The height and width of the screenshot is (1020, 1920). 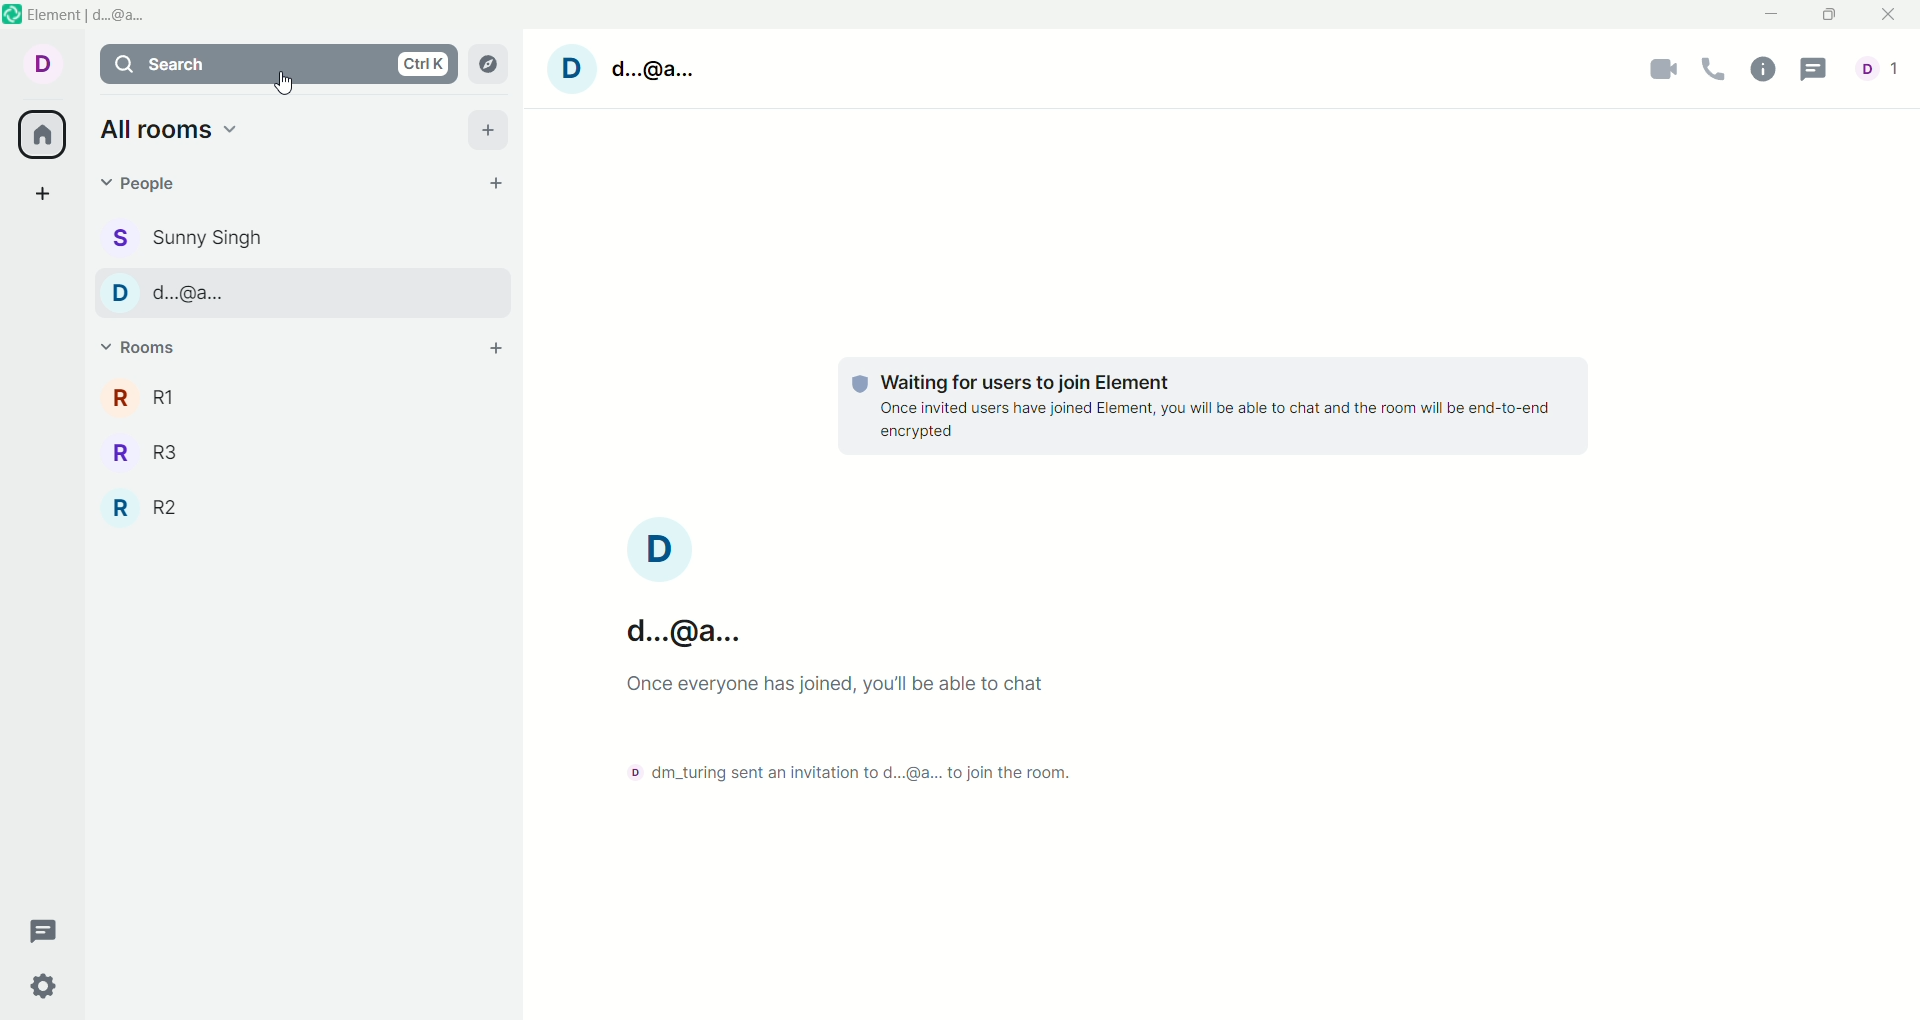 What do you see at coordinates (1883, 17) in the screenshot?
I see `close` at bounding box center [1883, 17].